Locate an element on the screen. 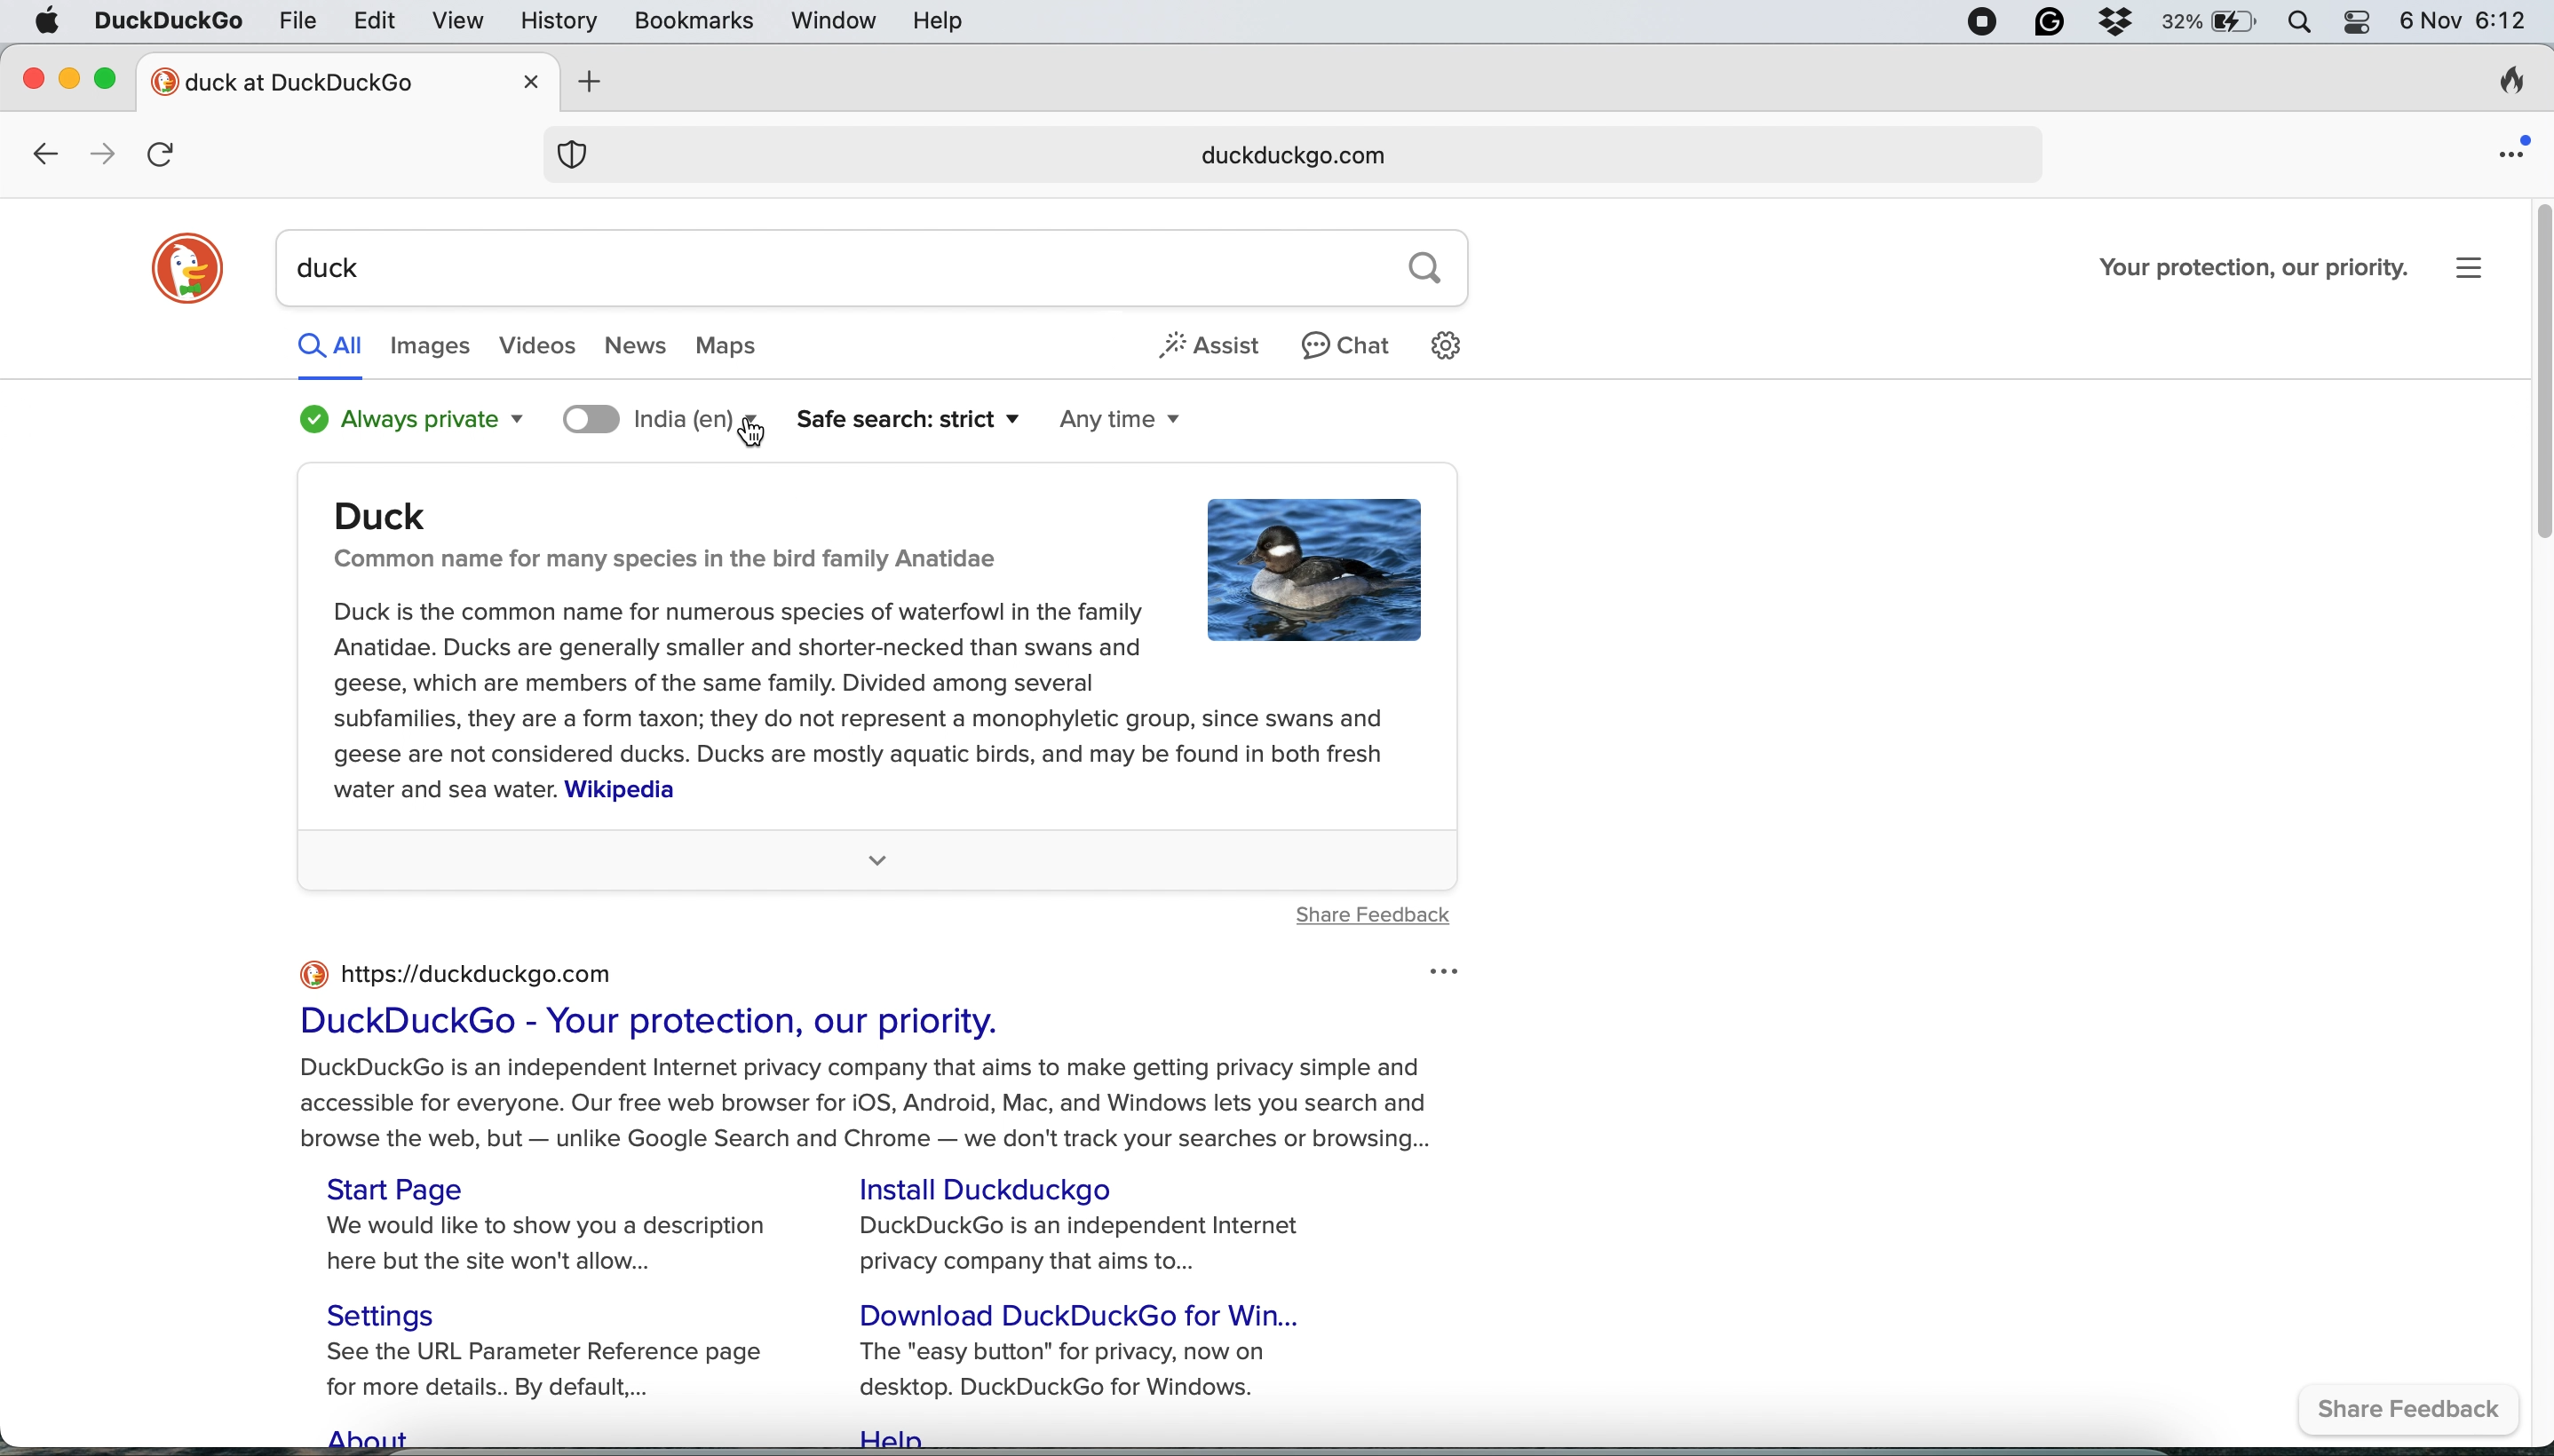 This screenshot has height=1456, width=2554. DuckDuckGo is an independent Internet
privacy company that aims to... is located at coordinates (1086, 1246).